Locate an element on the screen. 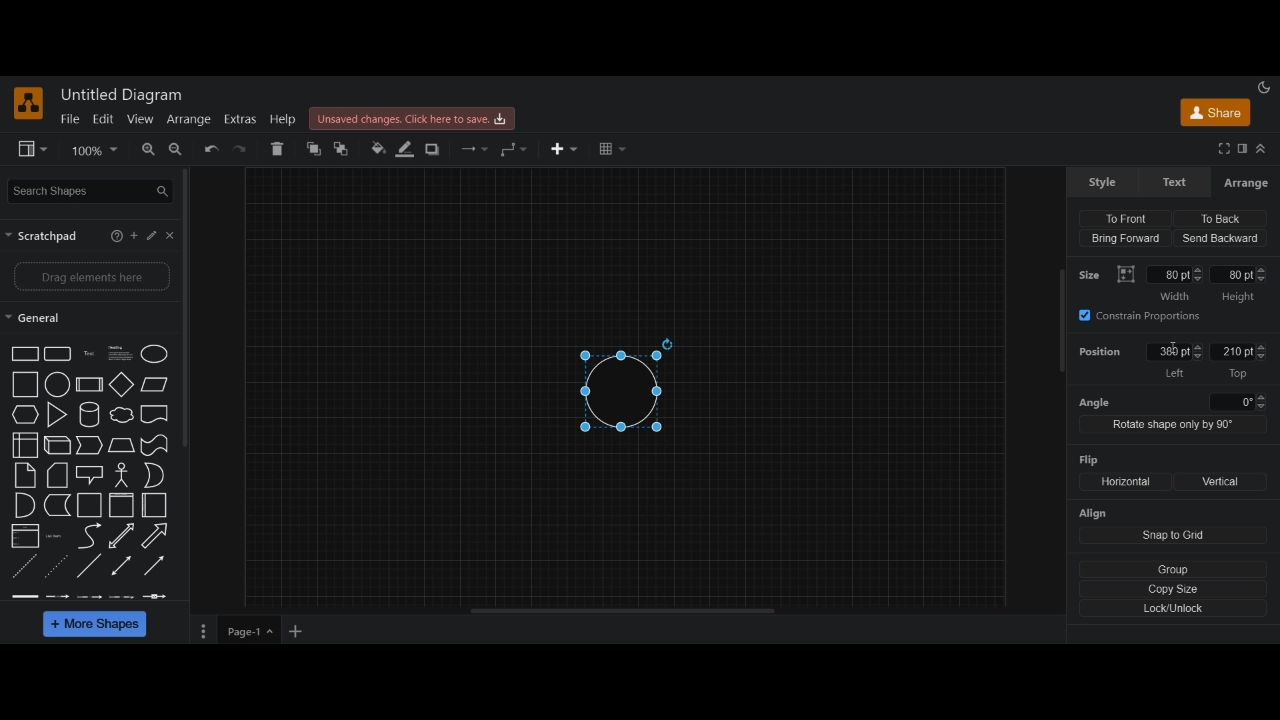 This screenshot has height=720, width=1280. align is located at coordinates (1095, 514).